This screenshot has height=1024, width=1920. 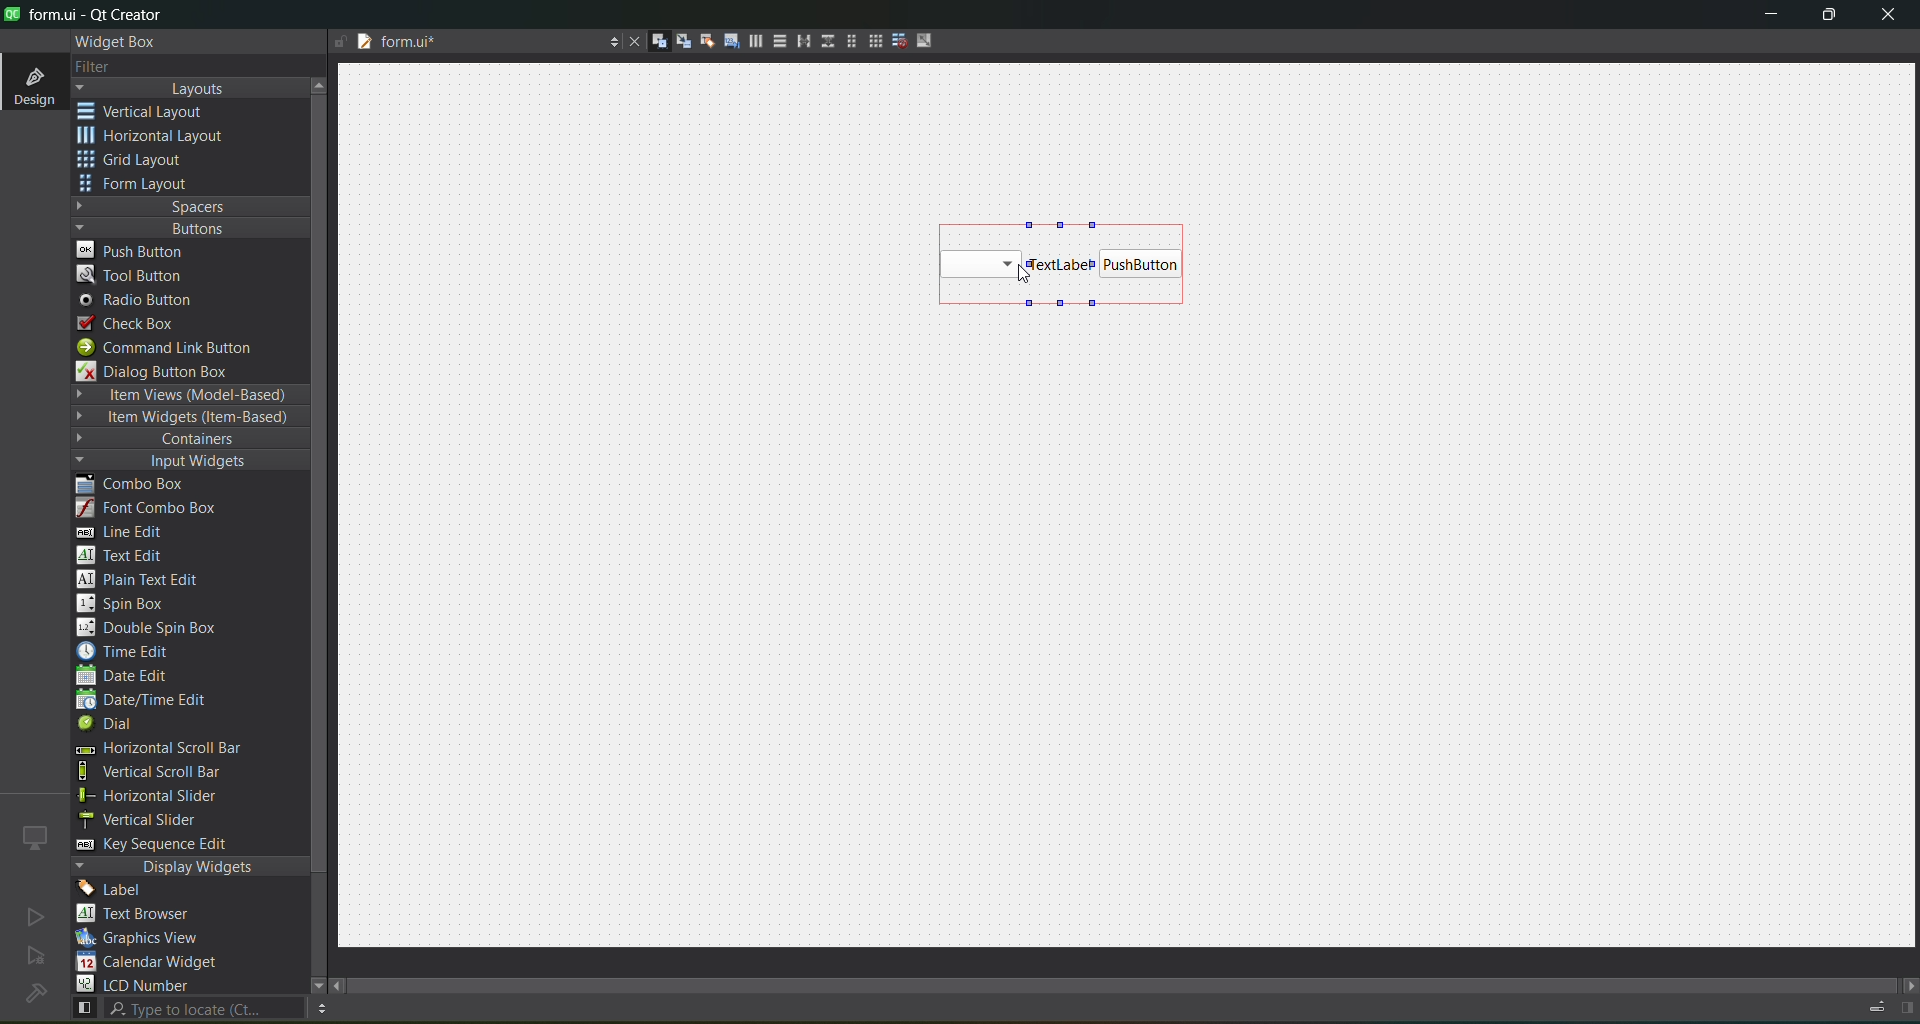 What do you see at coordinates (166, 845) in the screenshot?
I see `key sequence edit` at bounding box center [166, 845].